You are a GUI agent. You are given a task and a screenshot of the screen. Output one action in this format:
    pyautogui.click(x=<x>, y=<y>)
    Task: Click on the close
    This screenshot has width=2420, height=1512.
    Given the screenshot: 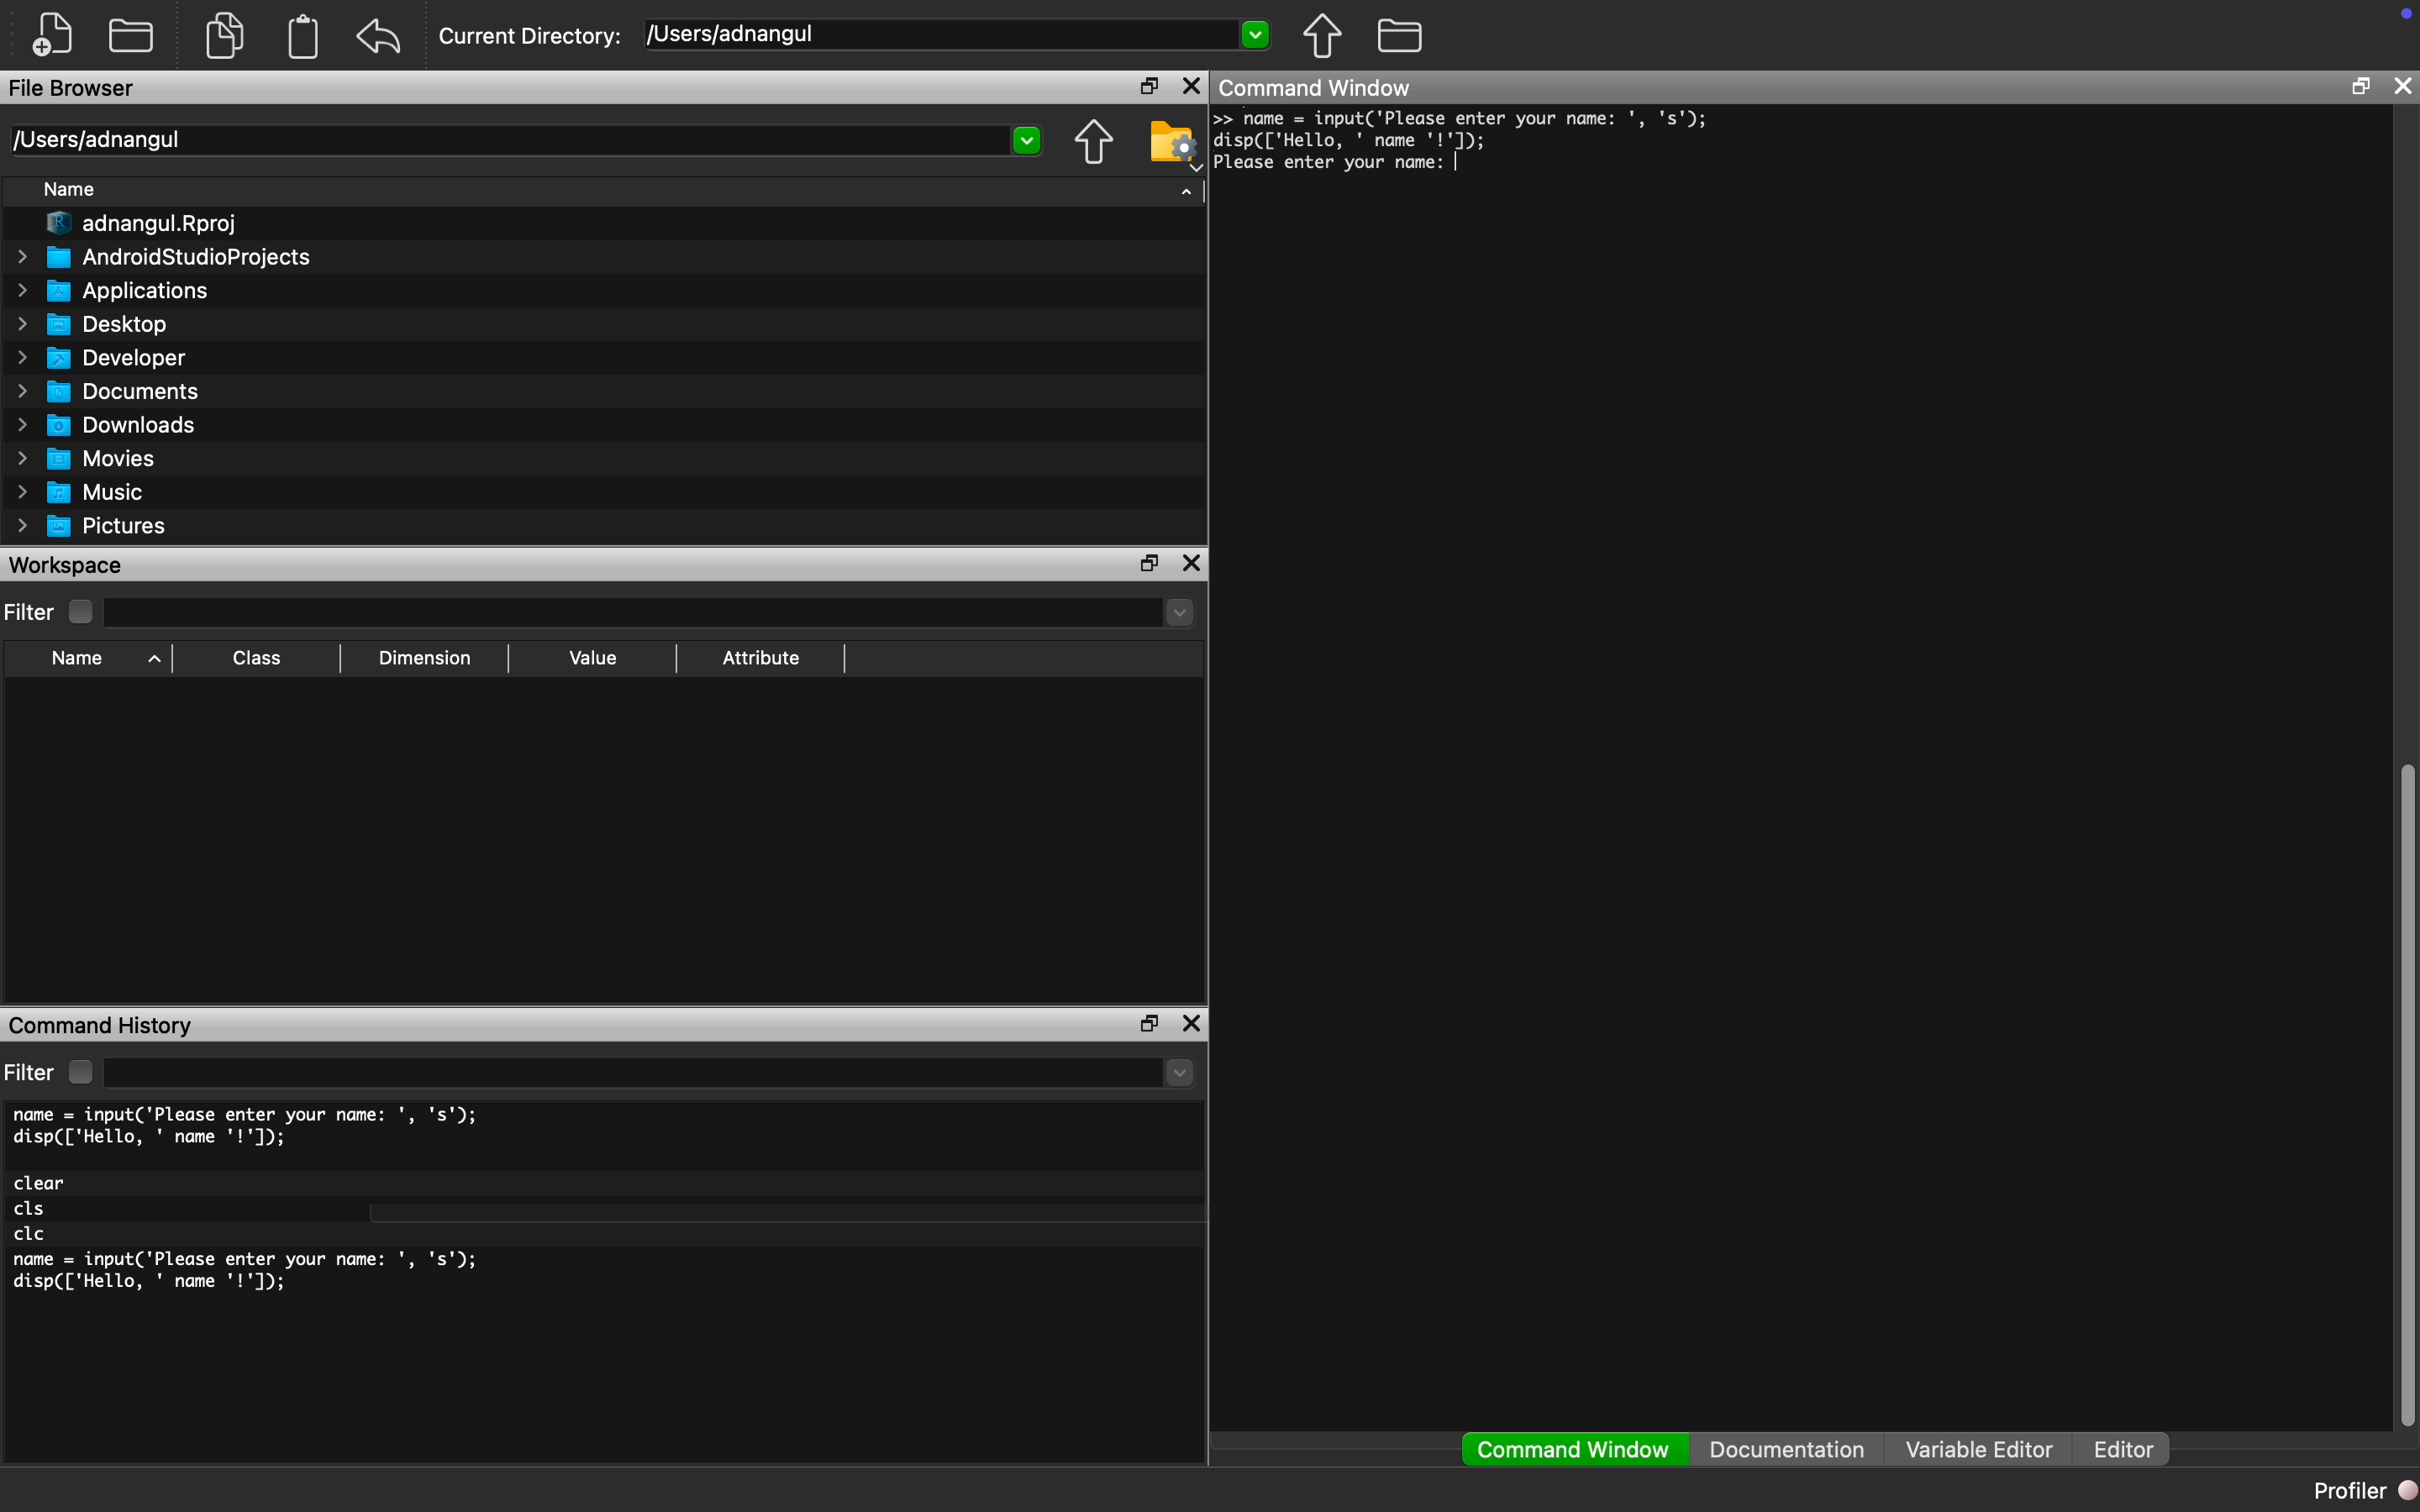 What is the action you would take?
    pyautogui.click(x=1194, y=85)
    